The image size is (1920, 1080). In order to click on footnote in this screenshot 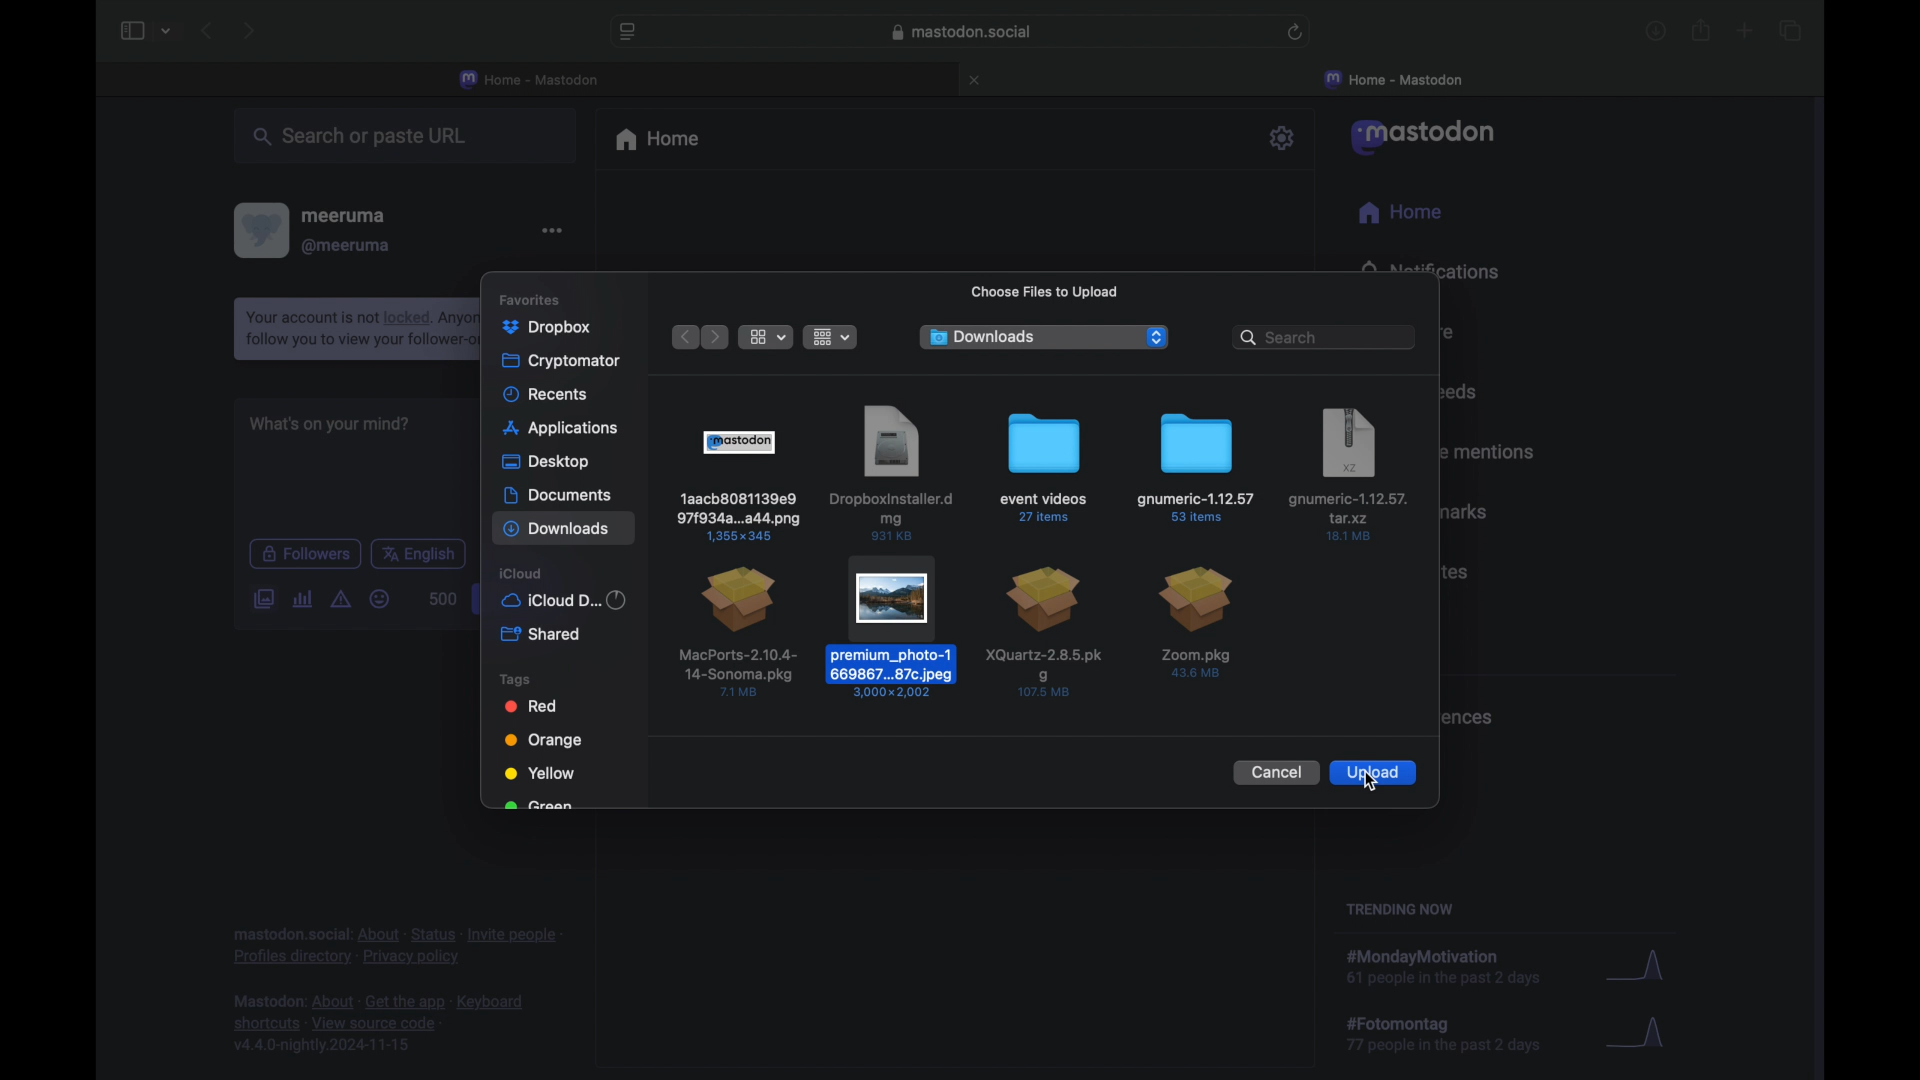, I will do `click(395, 946)`.